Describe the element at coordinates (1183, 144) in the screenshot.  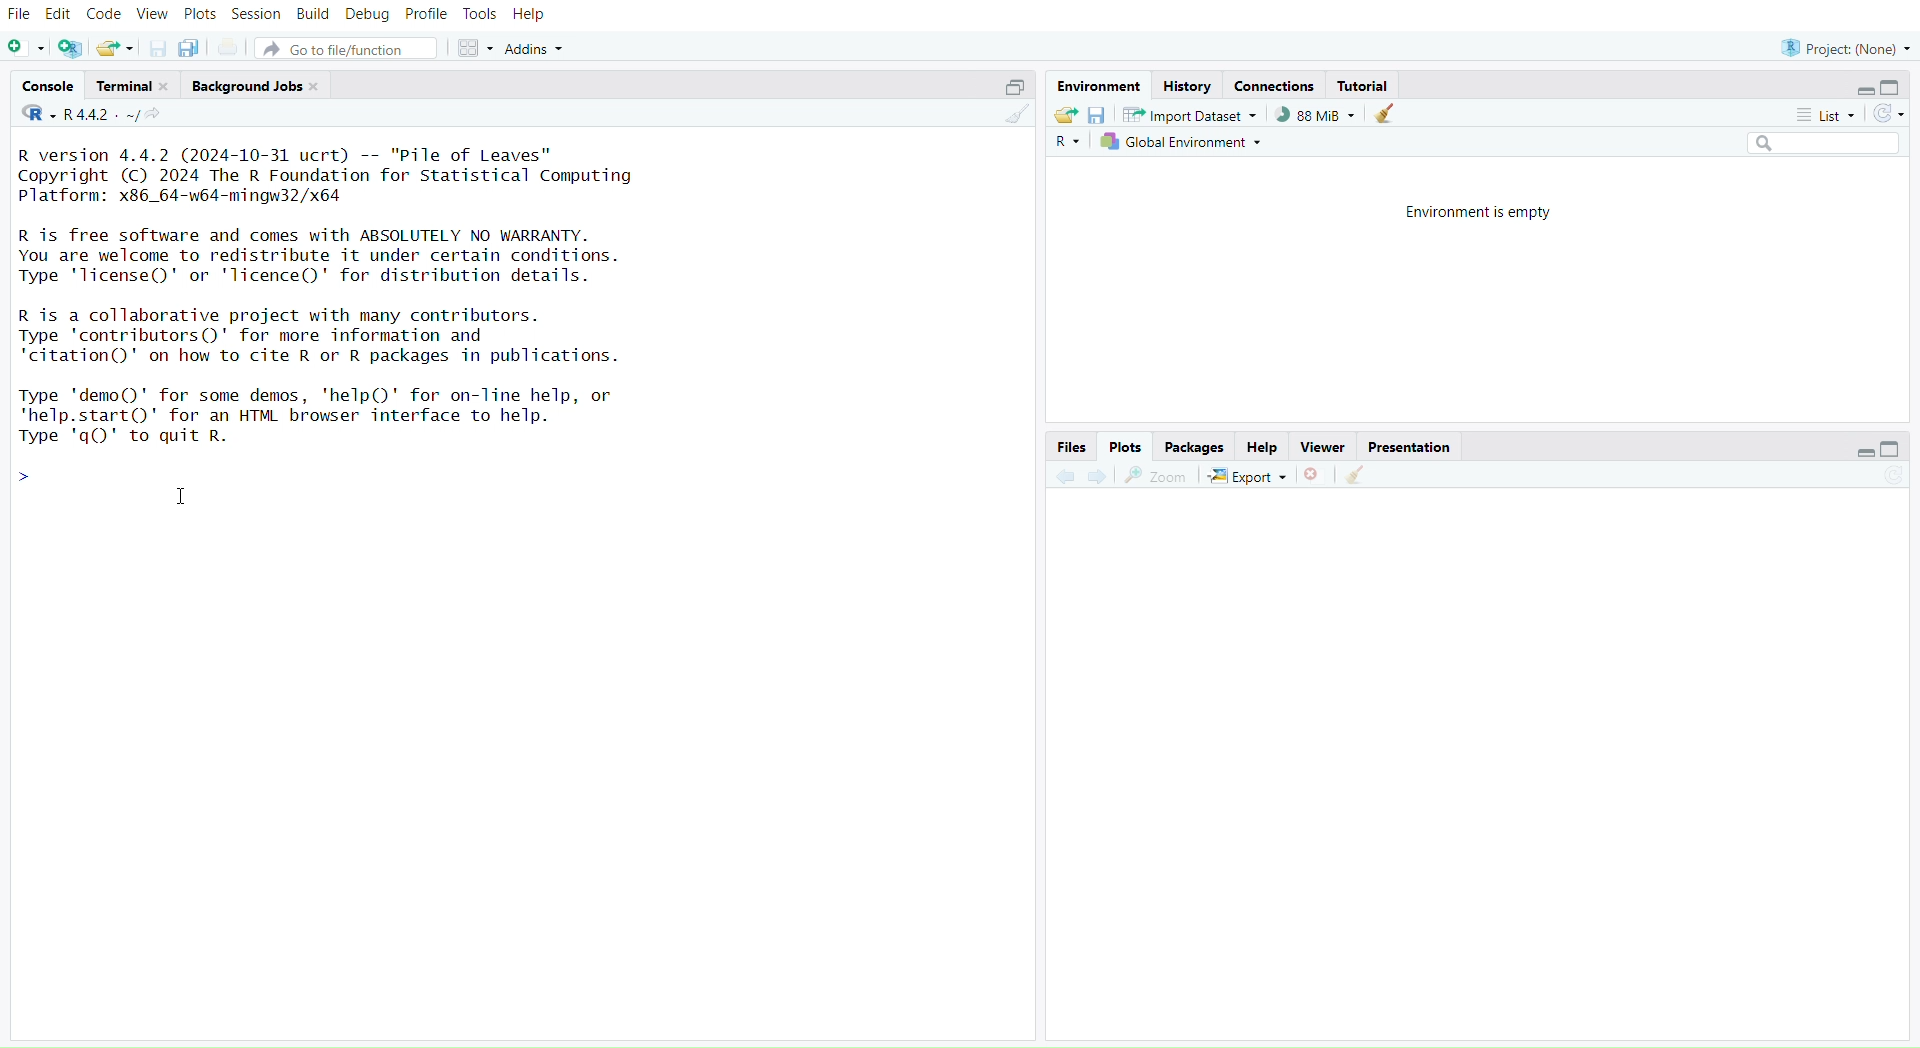
I see `global environment` at that location.